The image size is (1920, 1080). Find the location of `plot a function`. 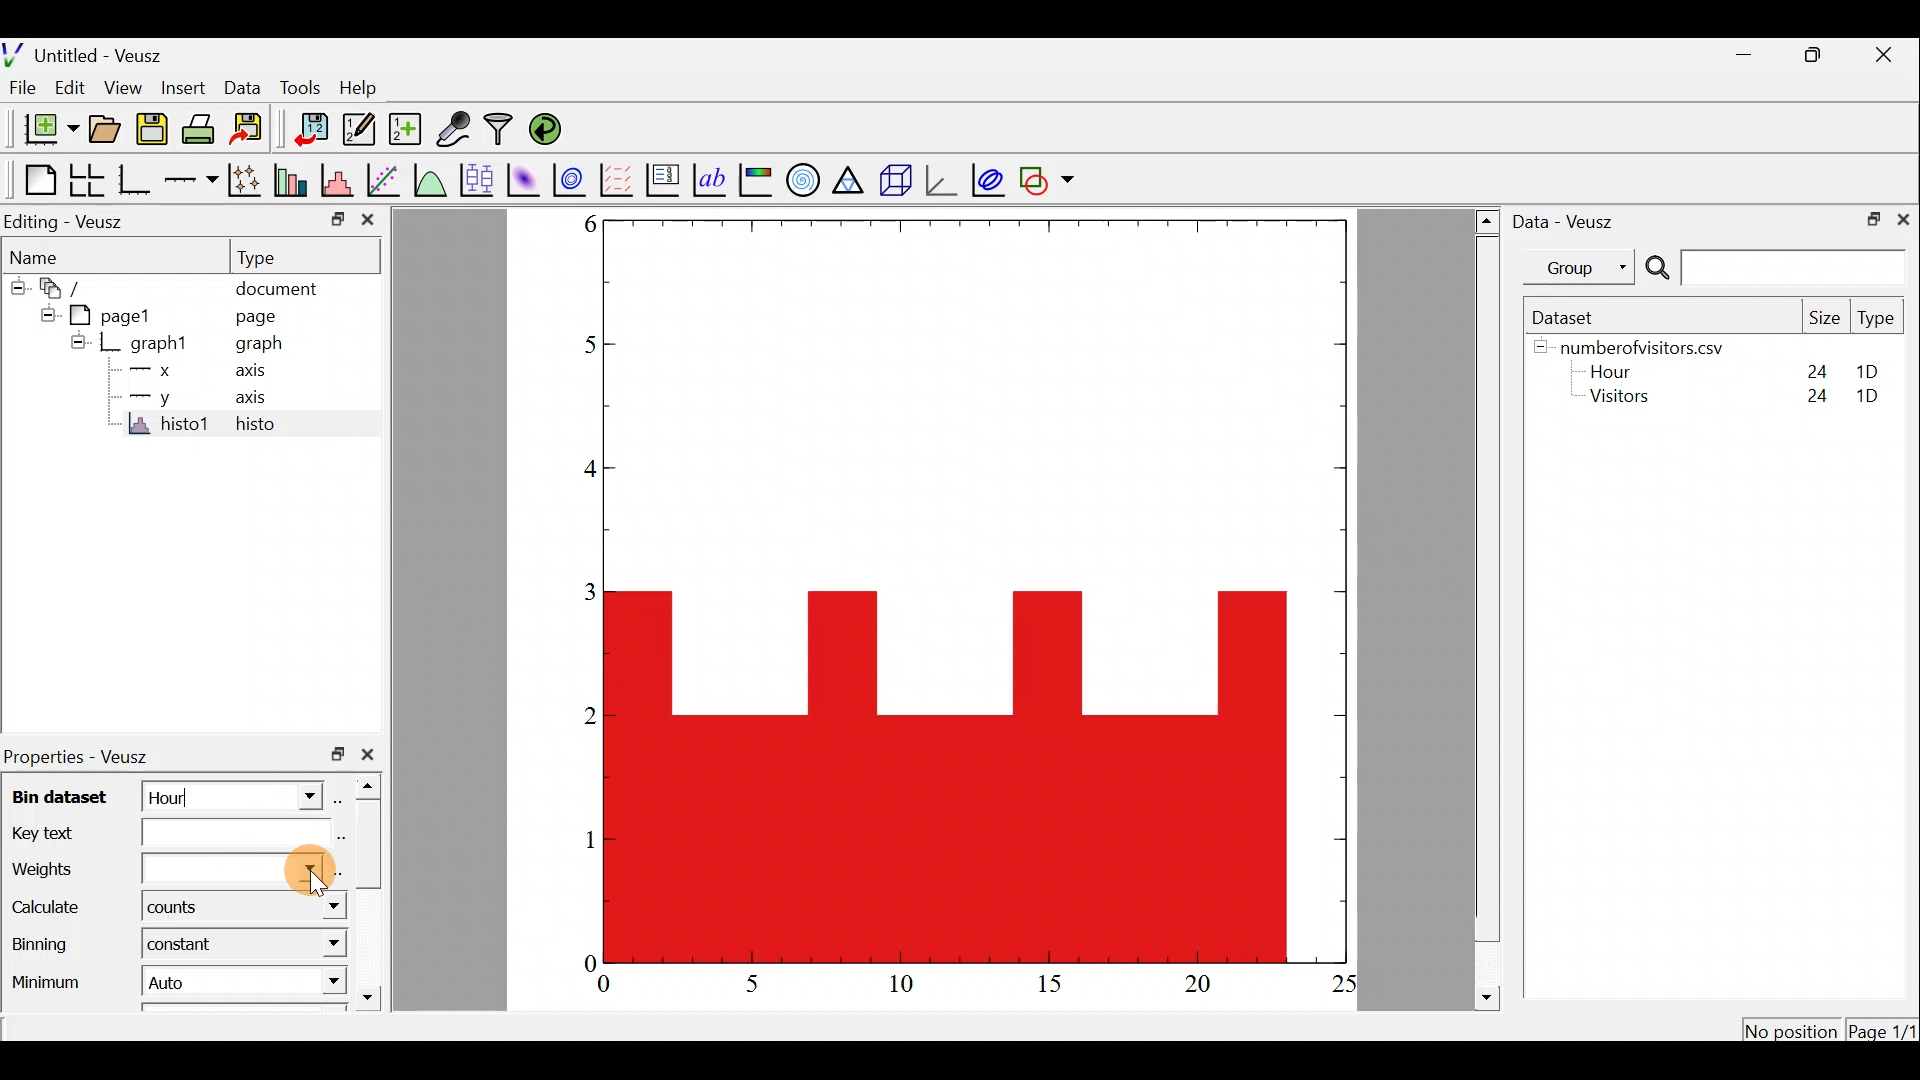

plot a function is located at coordinates (433, 179).